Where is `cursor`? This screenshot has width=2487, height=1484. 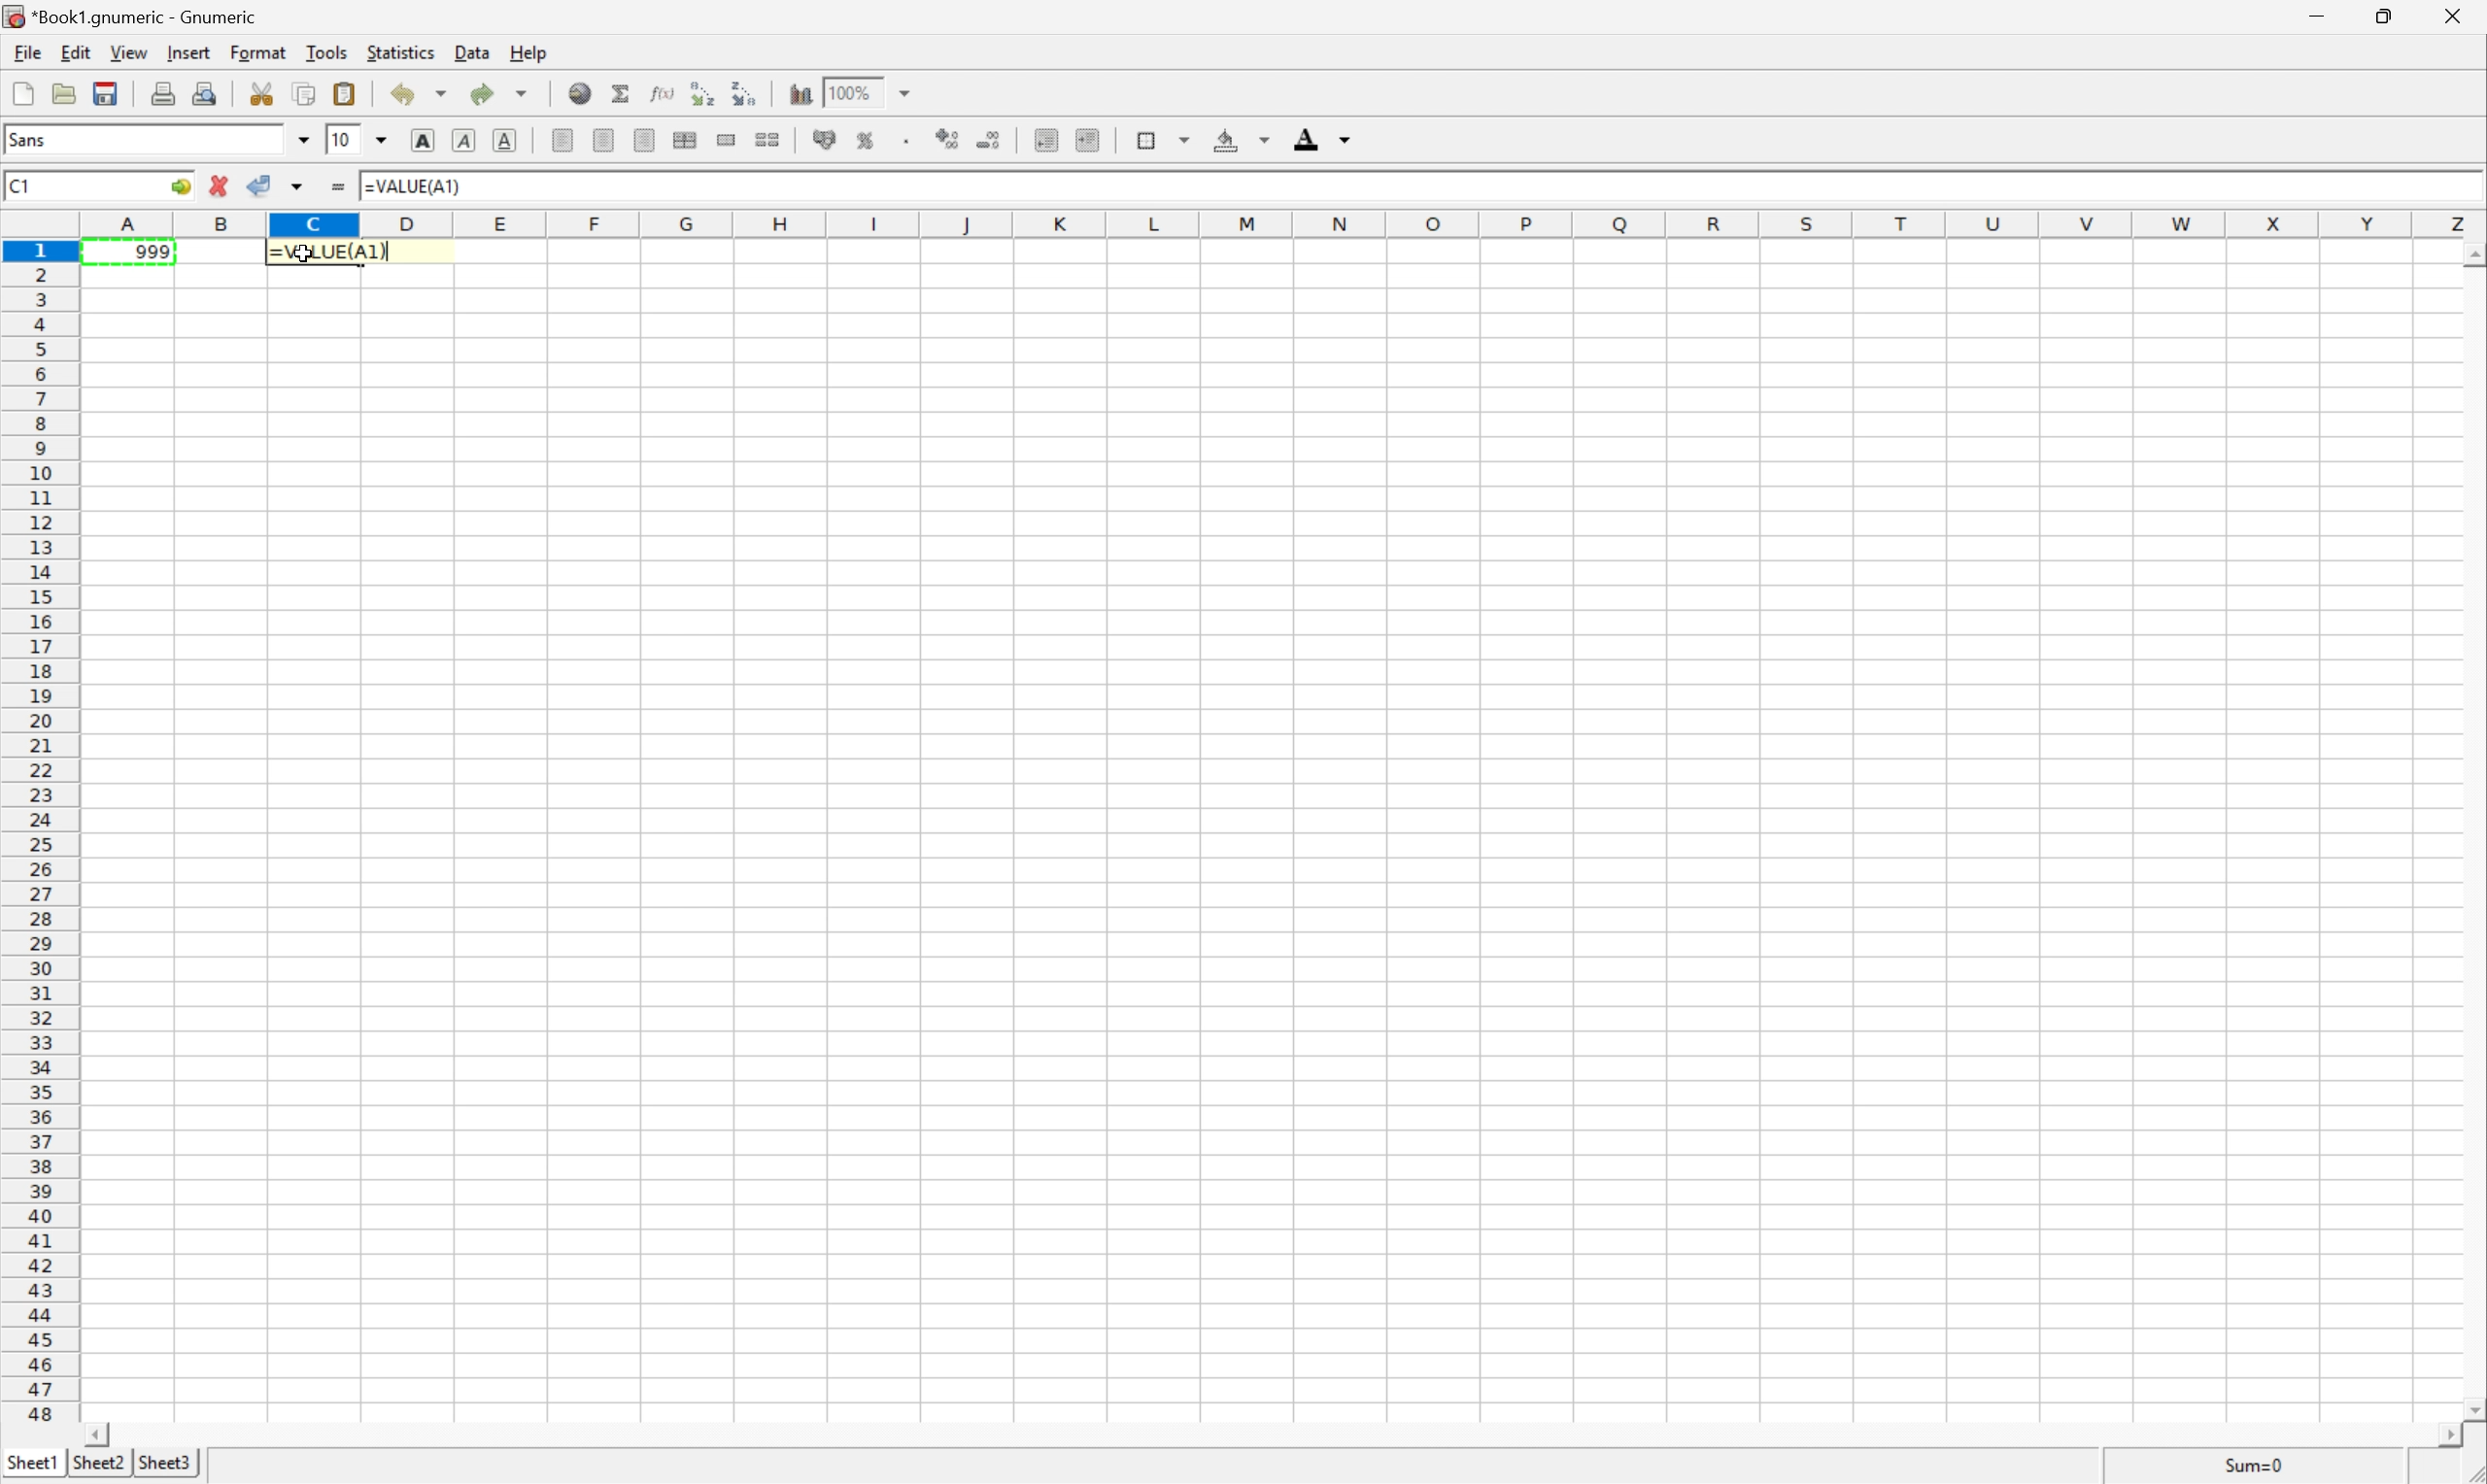 cursor is located at coordinates (310, 259).